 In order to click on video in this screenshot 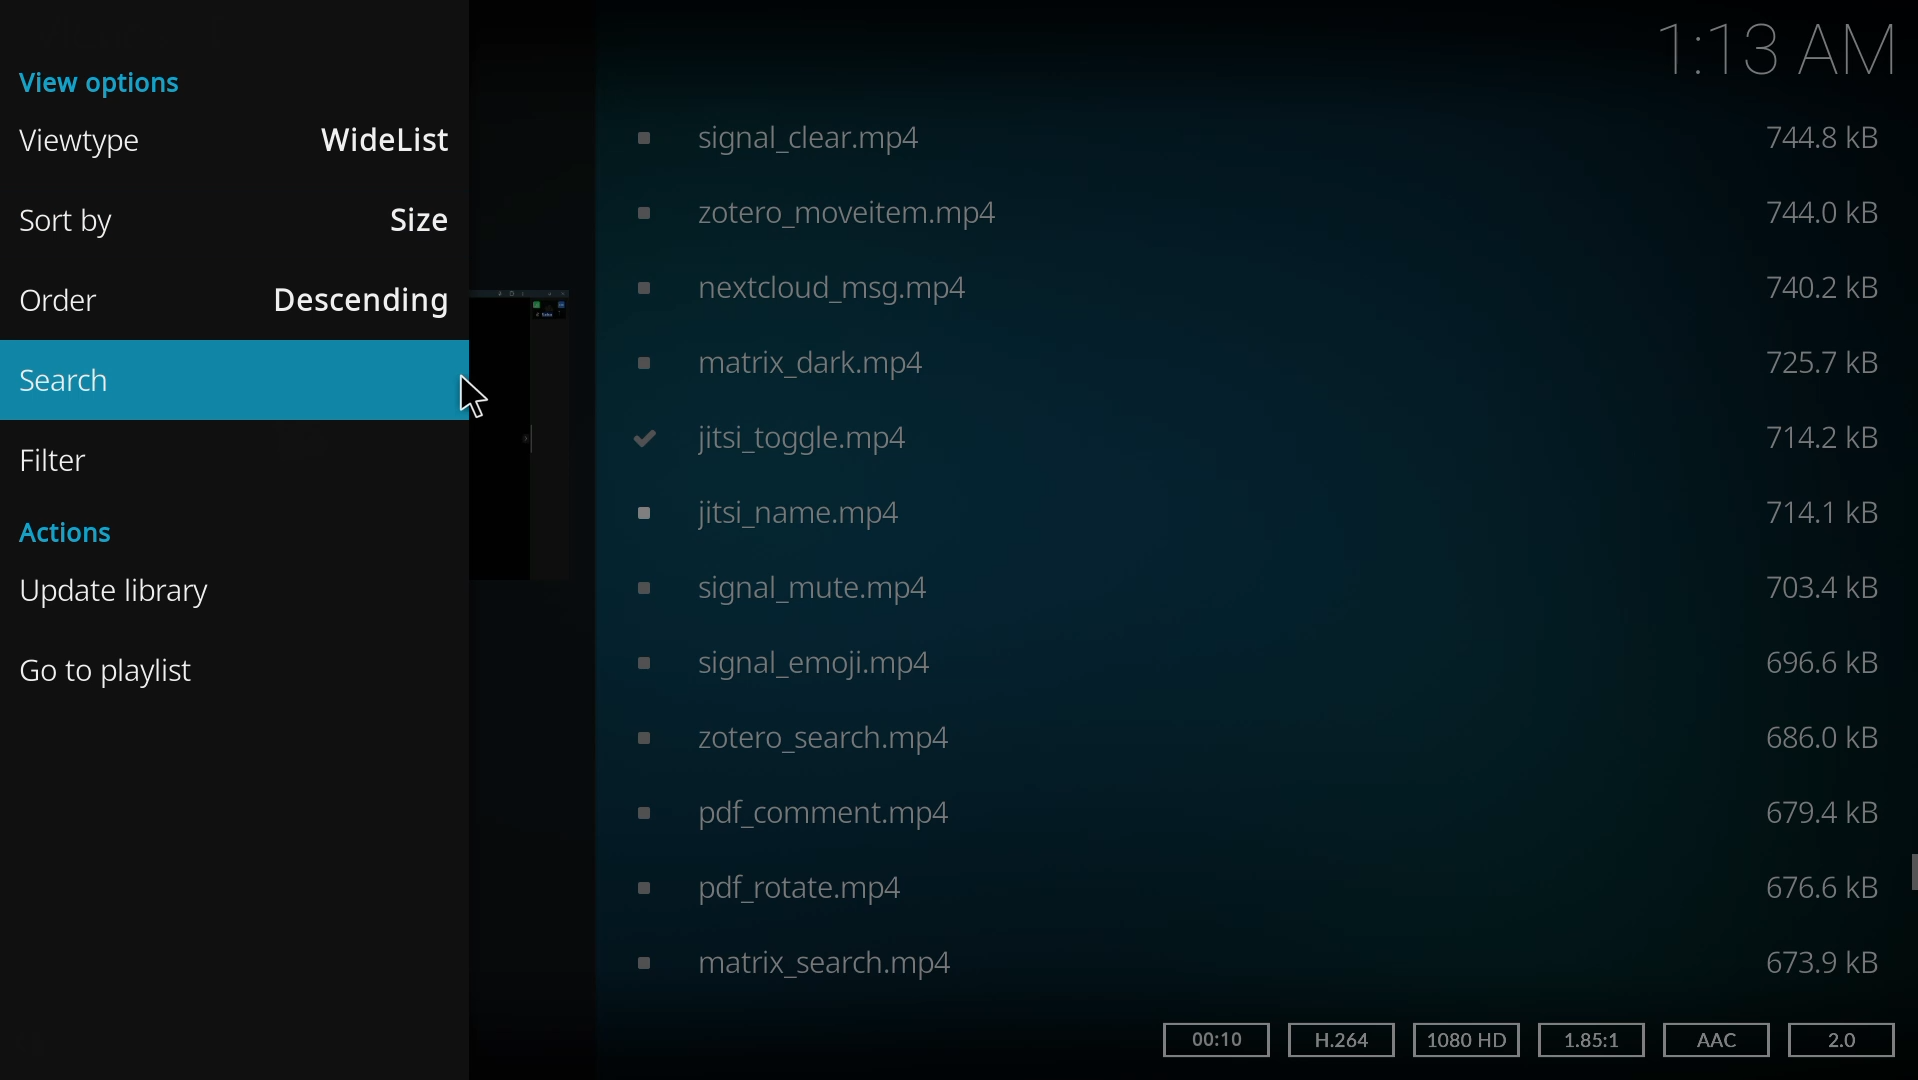, I will do `click(776, 364)`.